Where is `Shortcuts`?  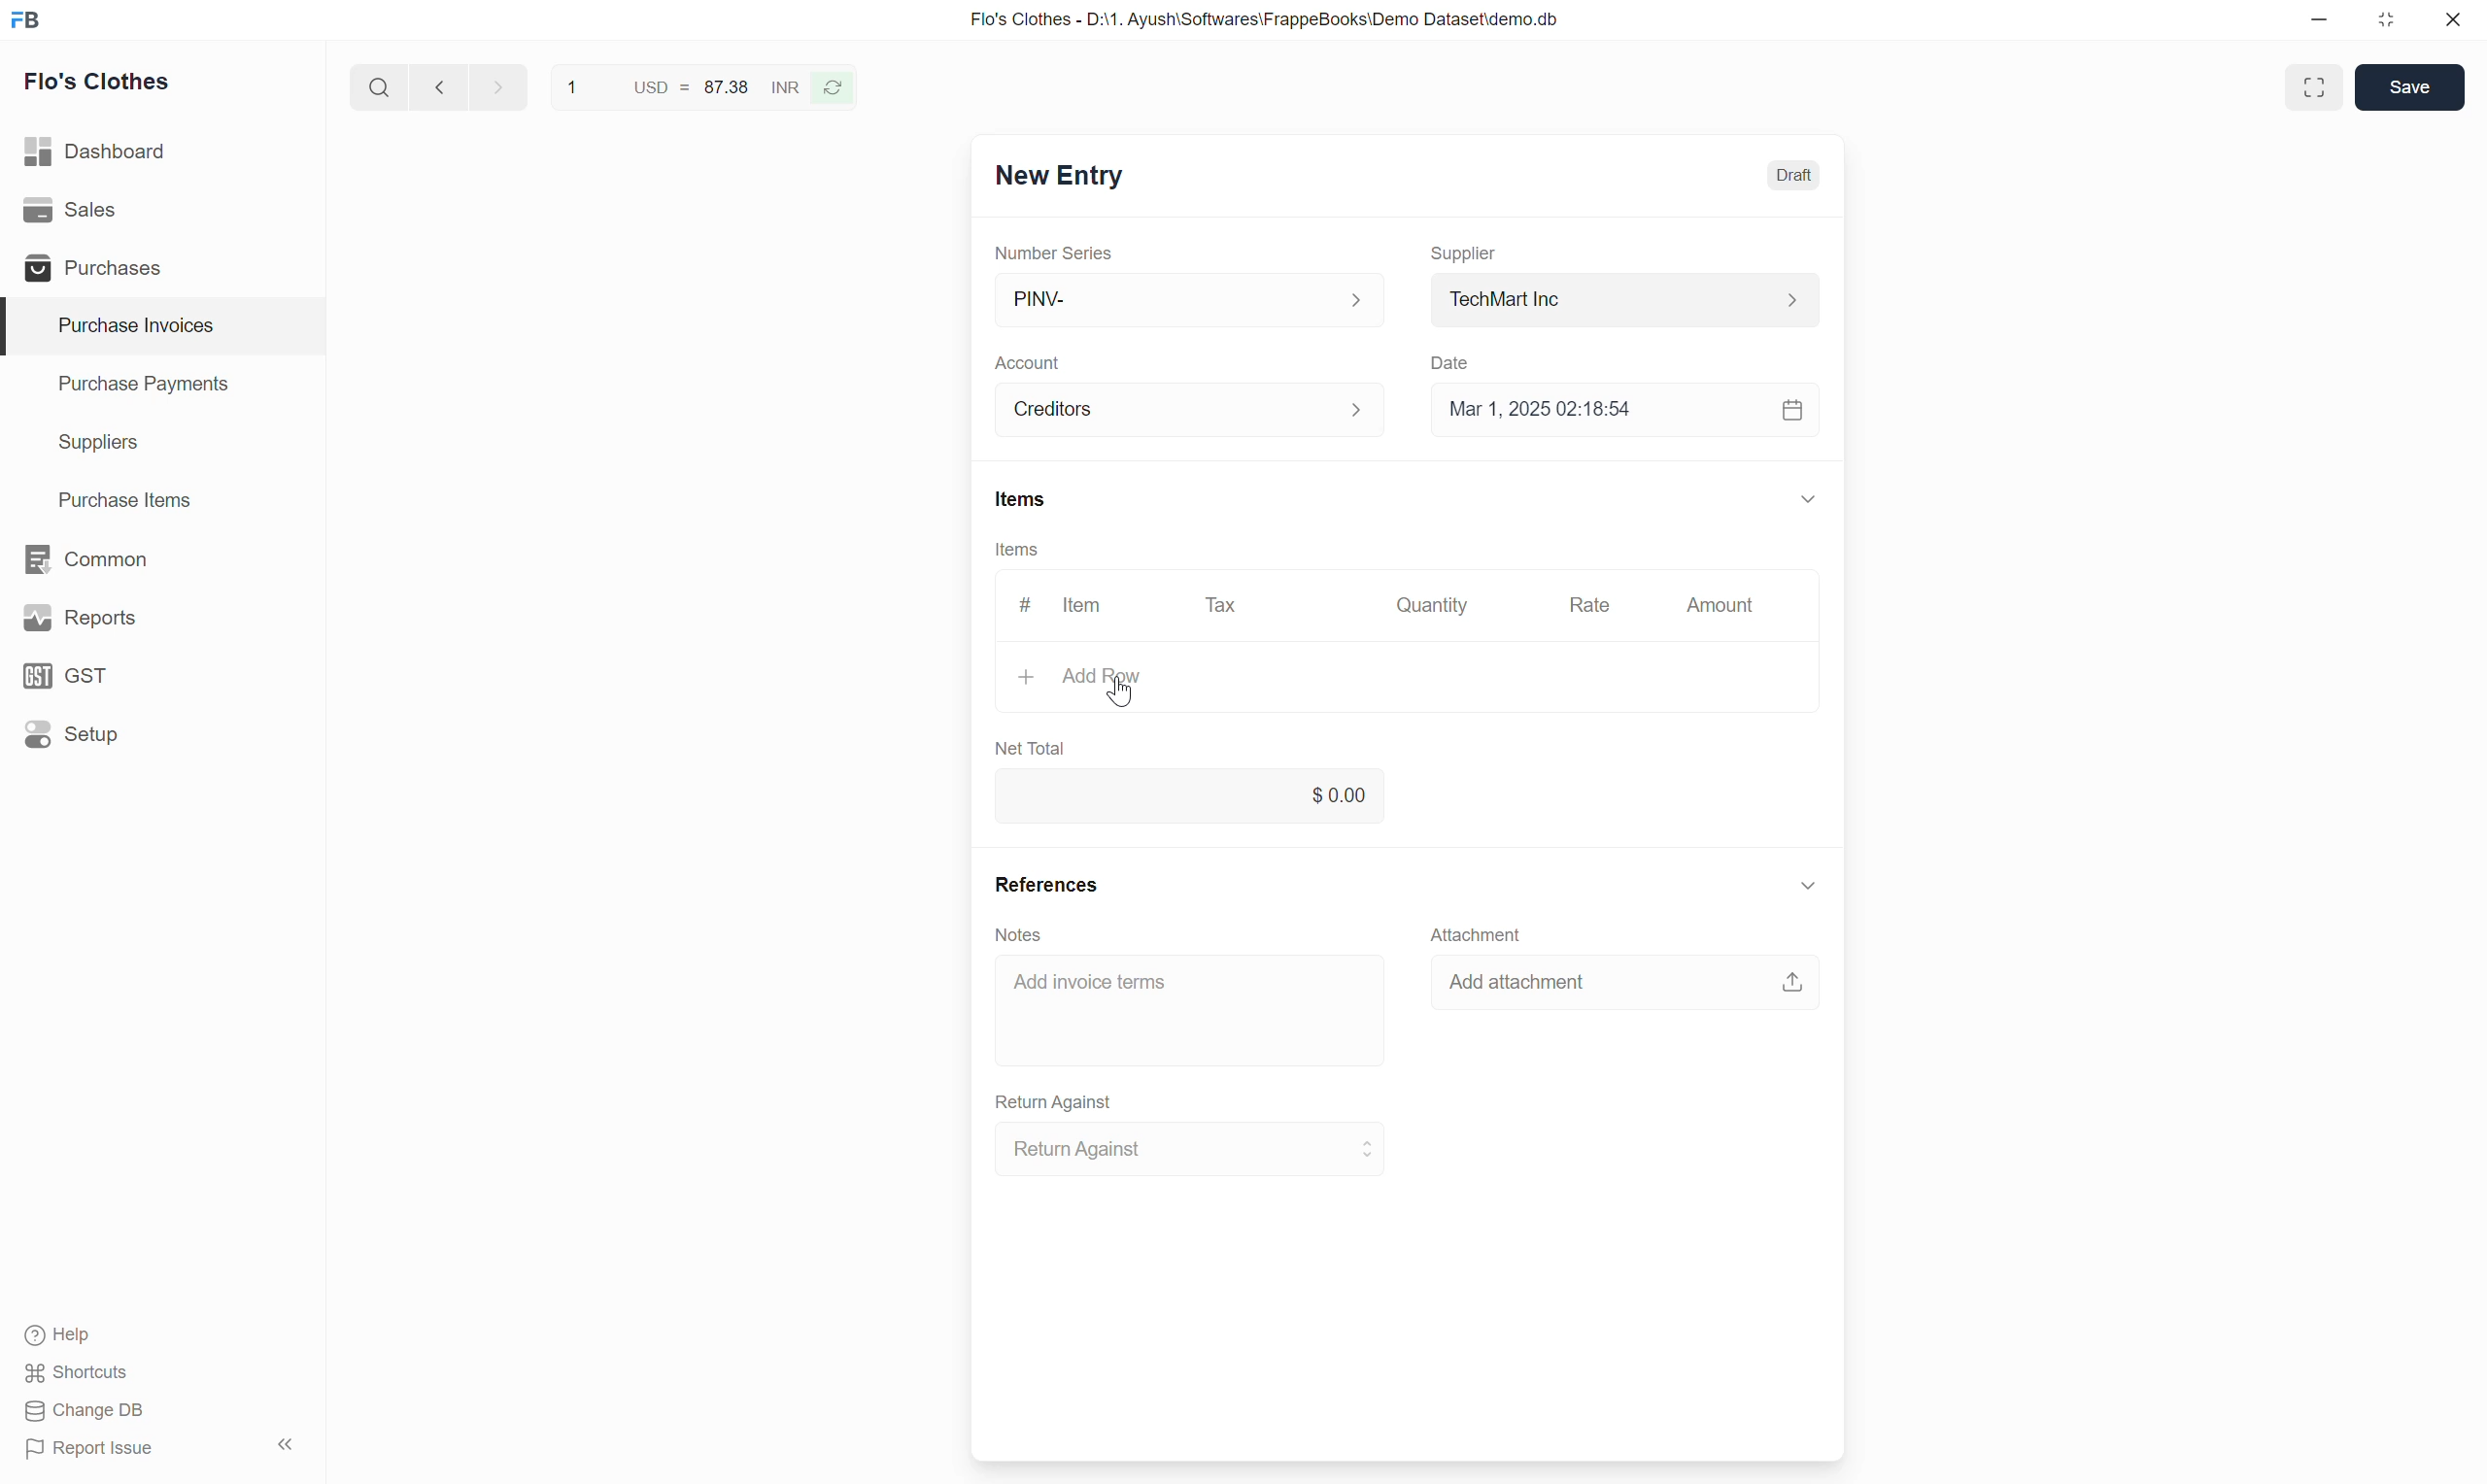
Shortcuts is located at coordinates (77, 1373).